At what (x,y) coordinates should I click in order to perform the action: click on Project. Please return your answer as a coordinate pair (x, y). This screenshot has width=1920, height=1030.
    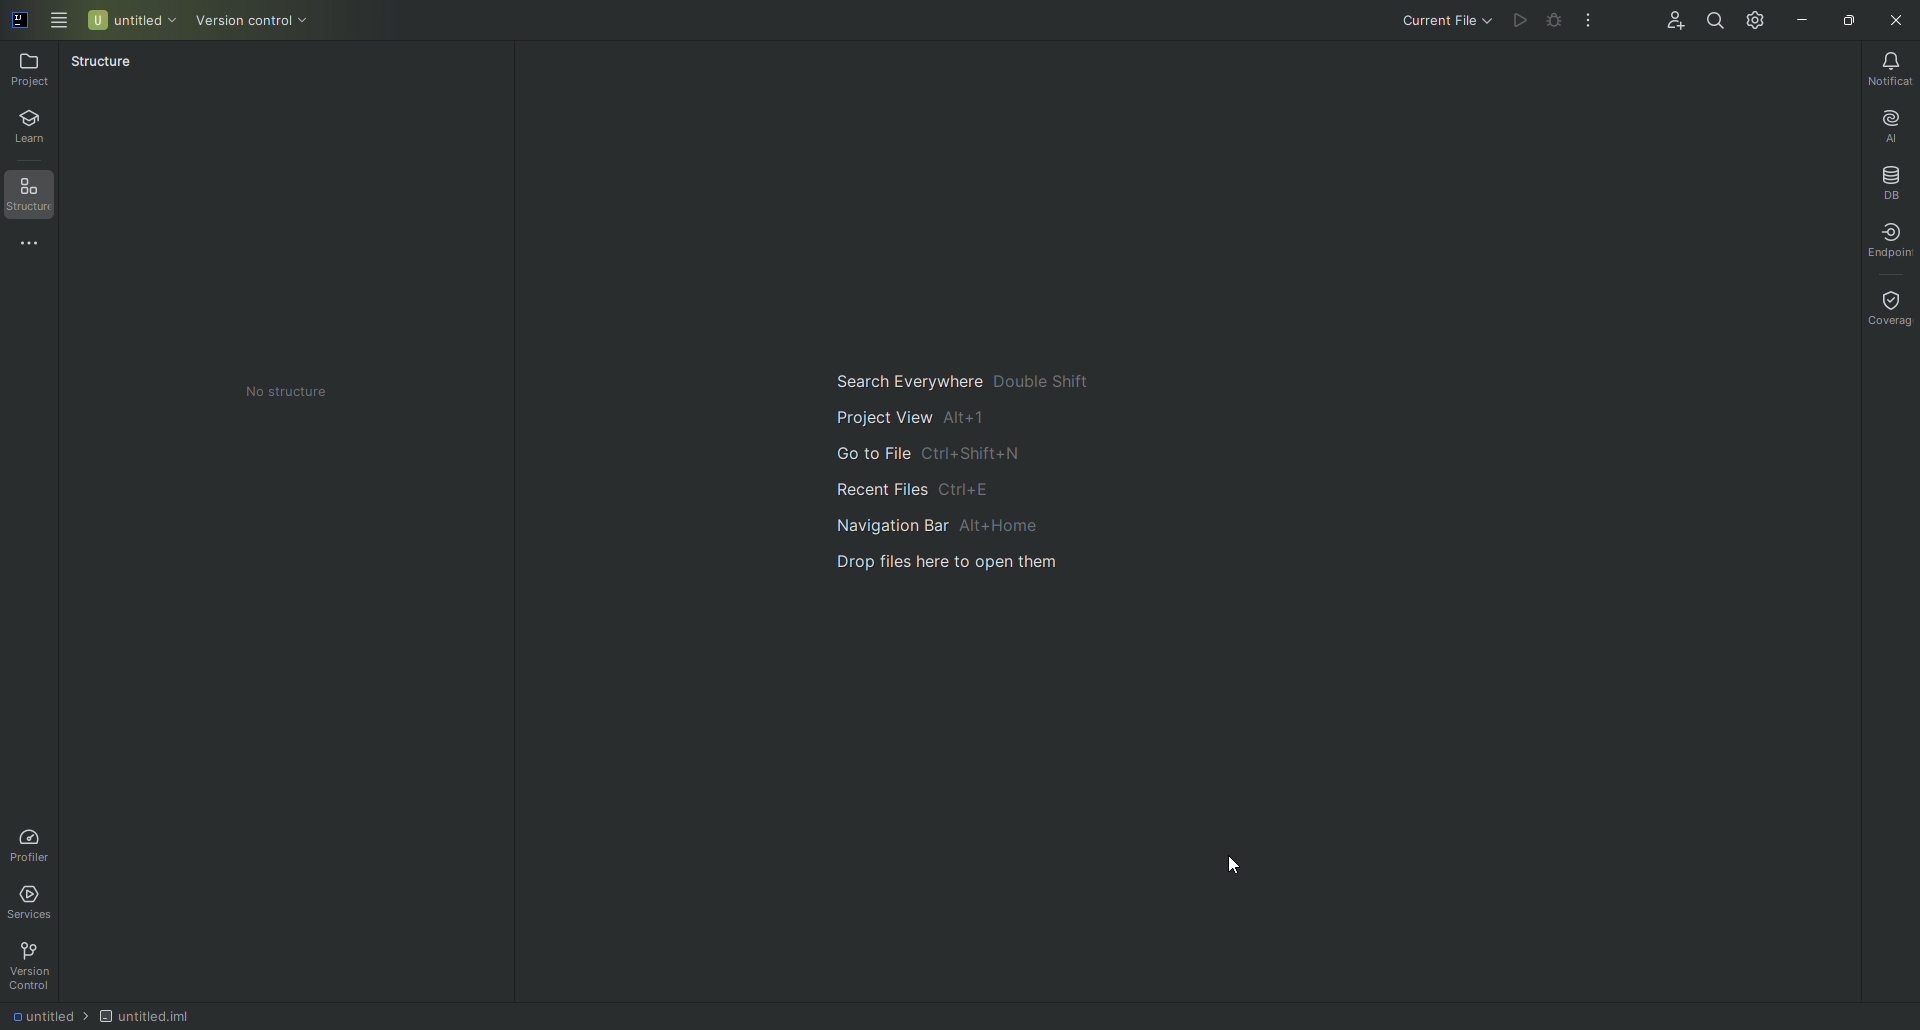
    Looking at the image, I should click on (35, 71).